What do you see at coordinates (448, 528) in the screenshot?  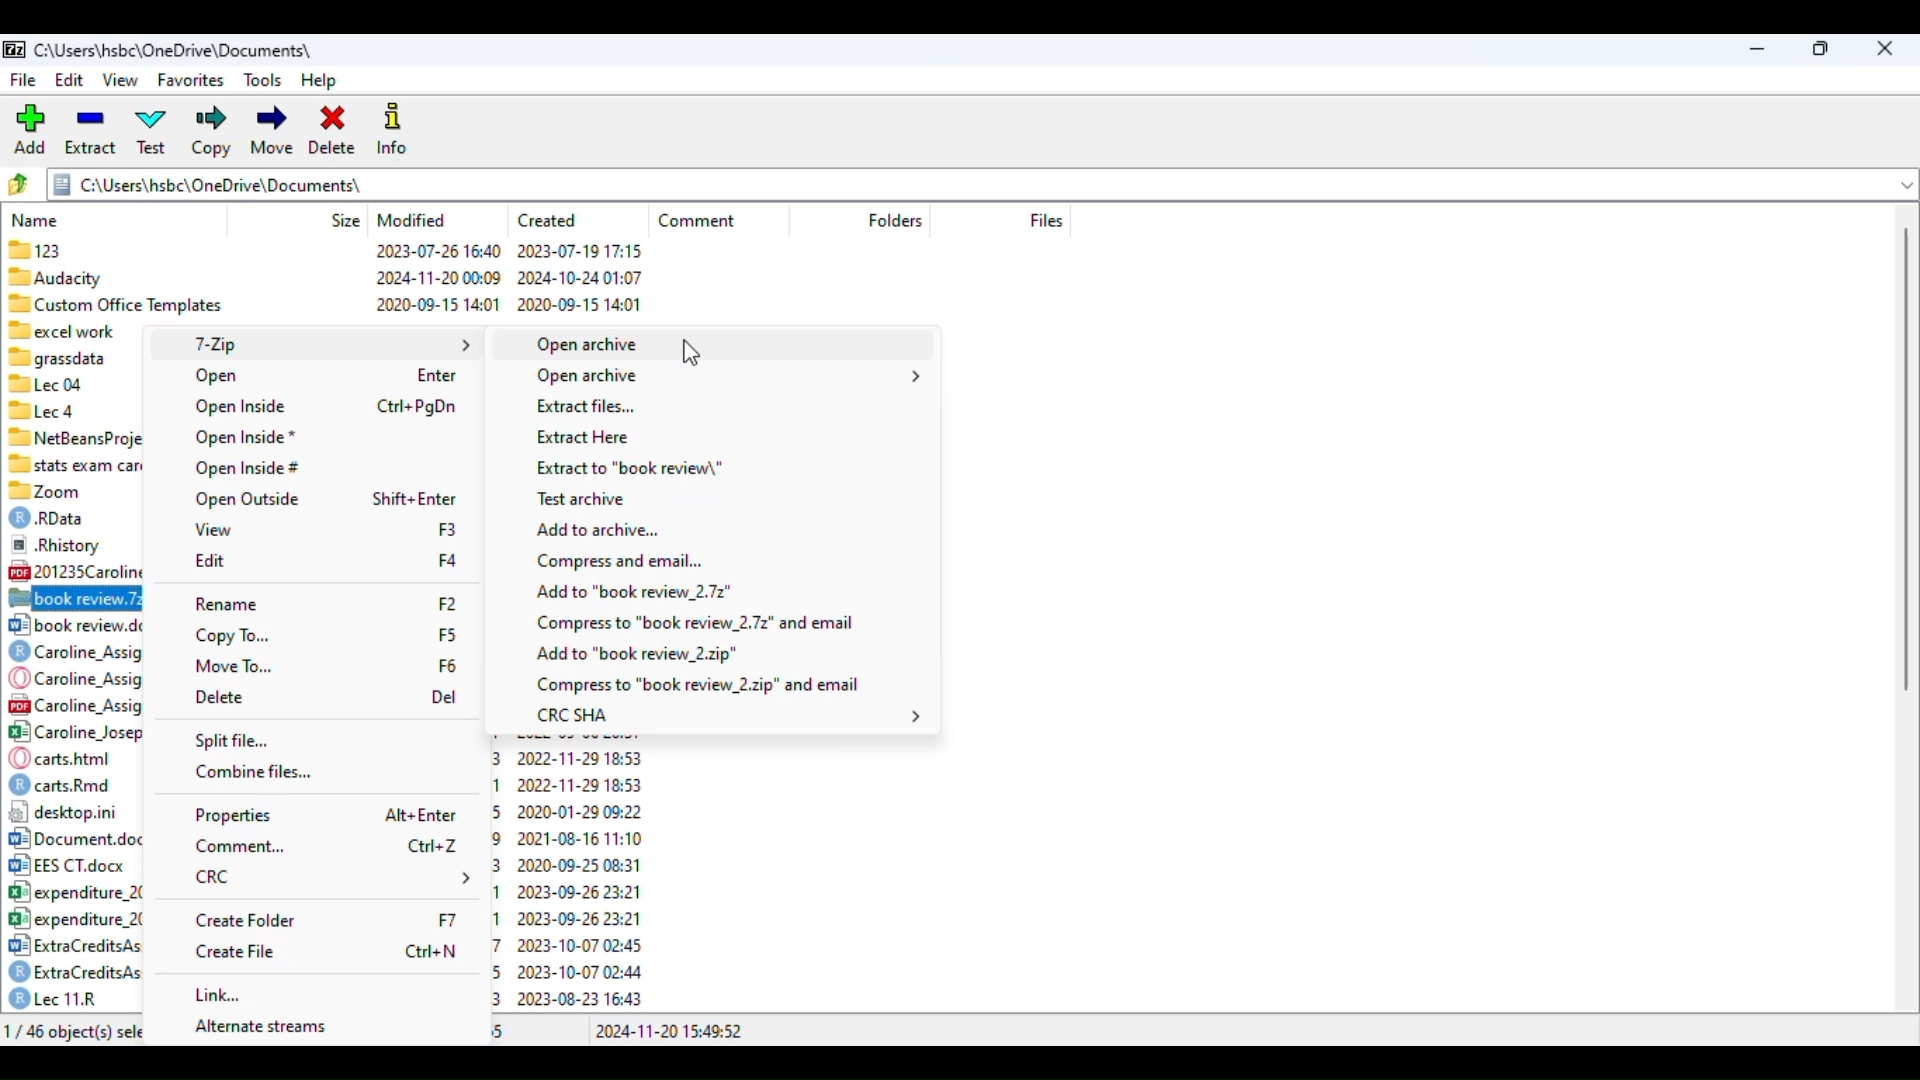 I see `shortcut for edit` at bounding box center [448, 528].